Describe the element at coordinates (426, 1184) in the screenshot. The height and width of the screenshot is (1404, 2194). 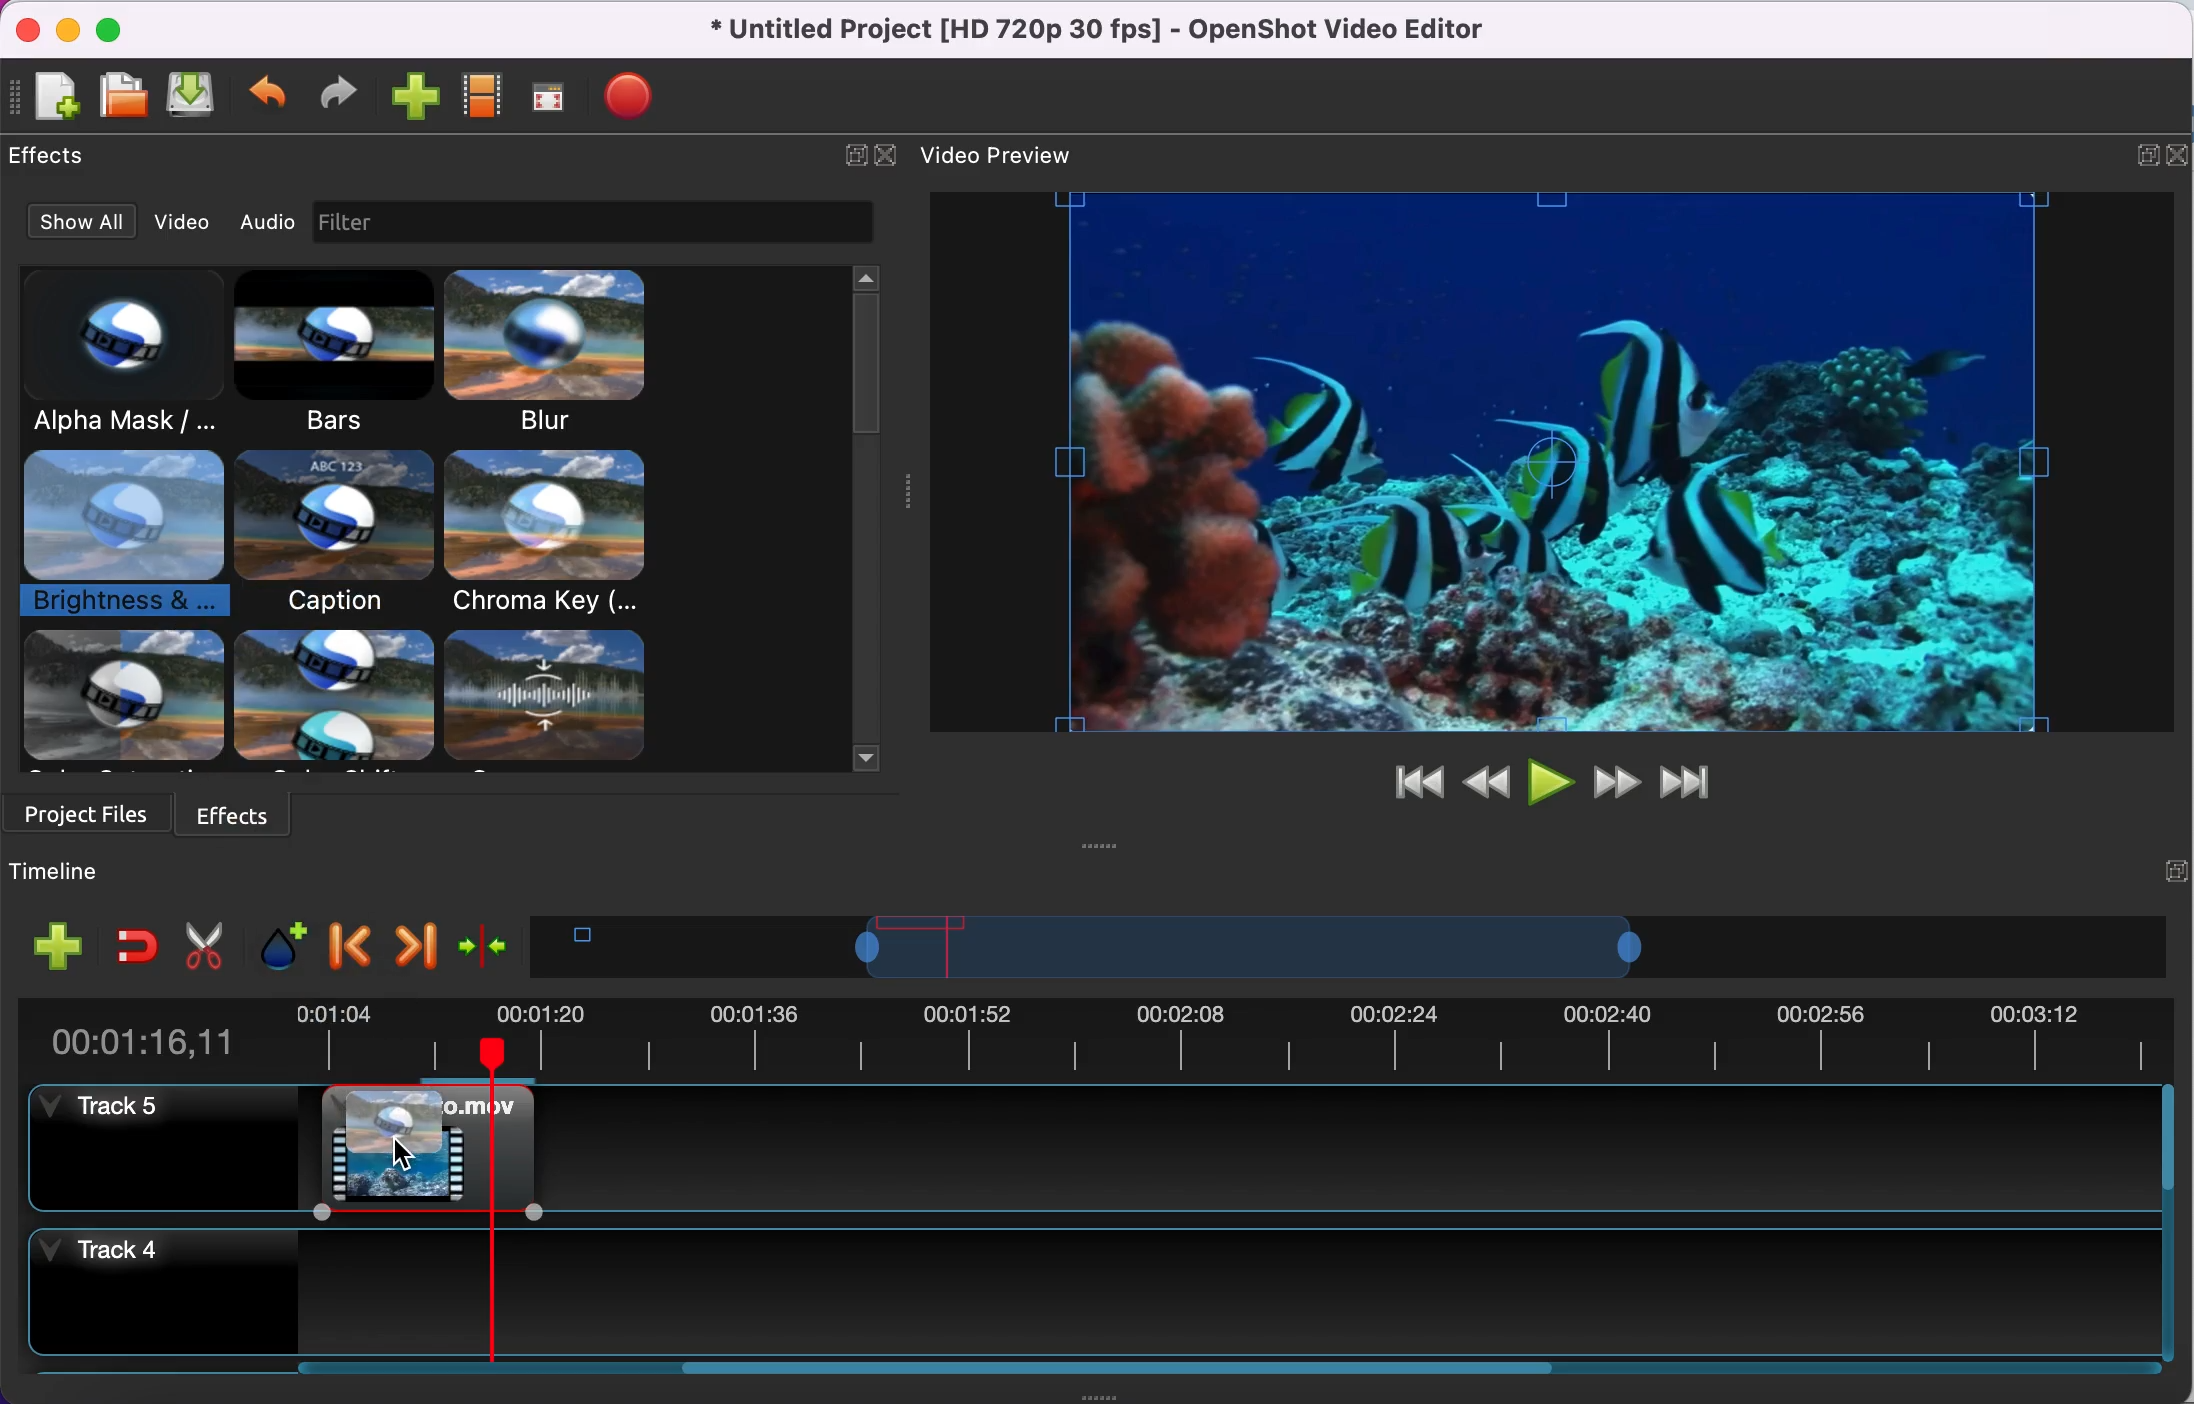
I see `Marcito movie` at that location.